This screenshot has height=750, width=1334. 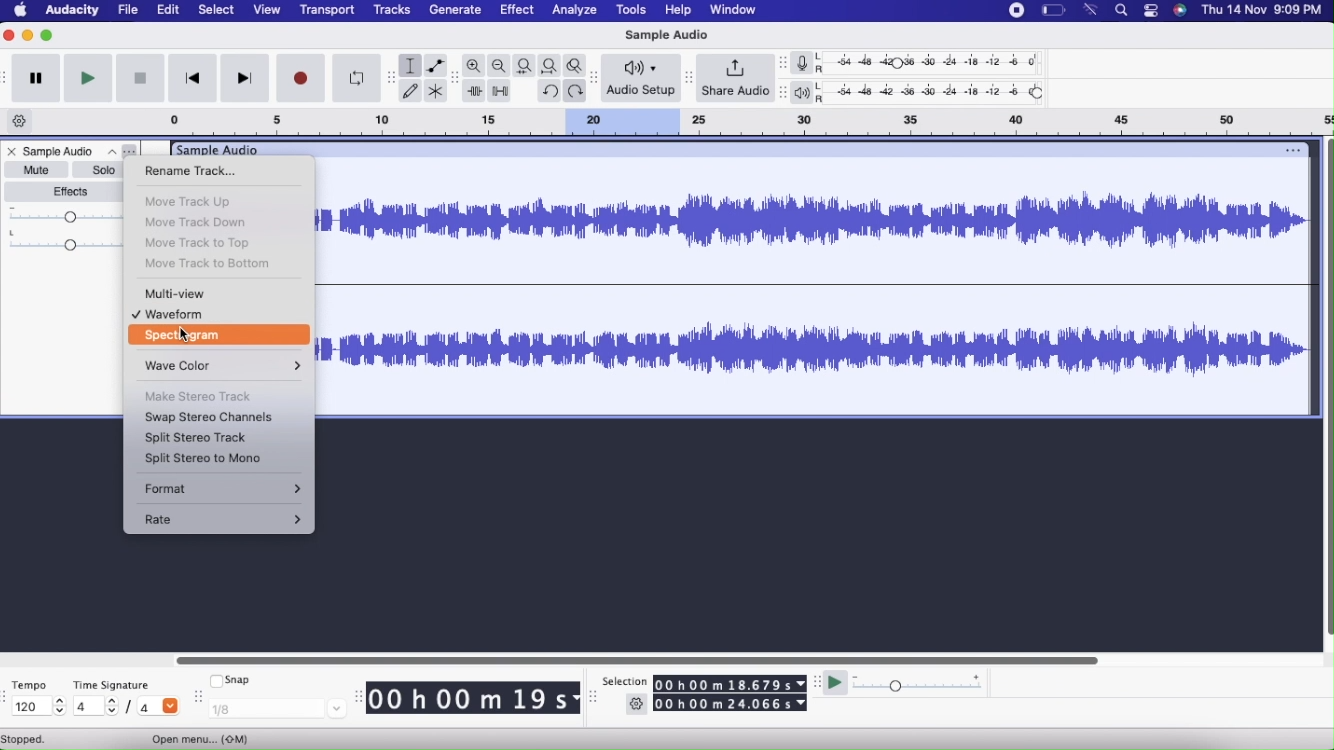 What do you see at coordinates (61, 150) in the screenshot?
I see `Sample Audio` at bounding box center [61, 150].